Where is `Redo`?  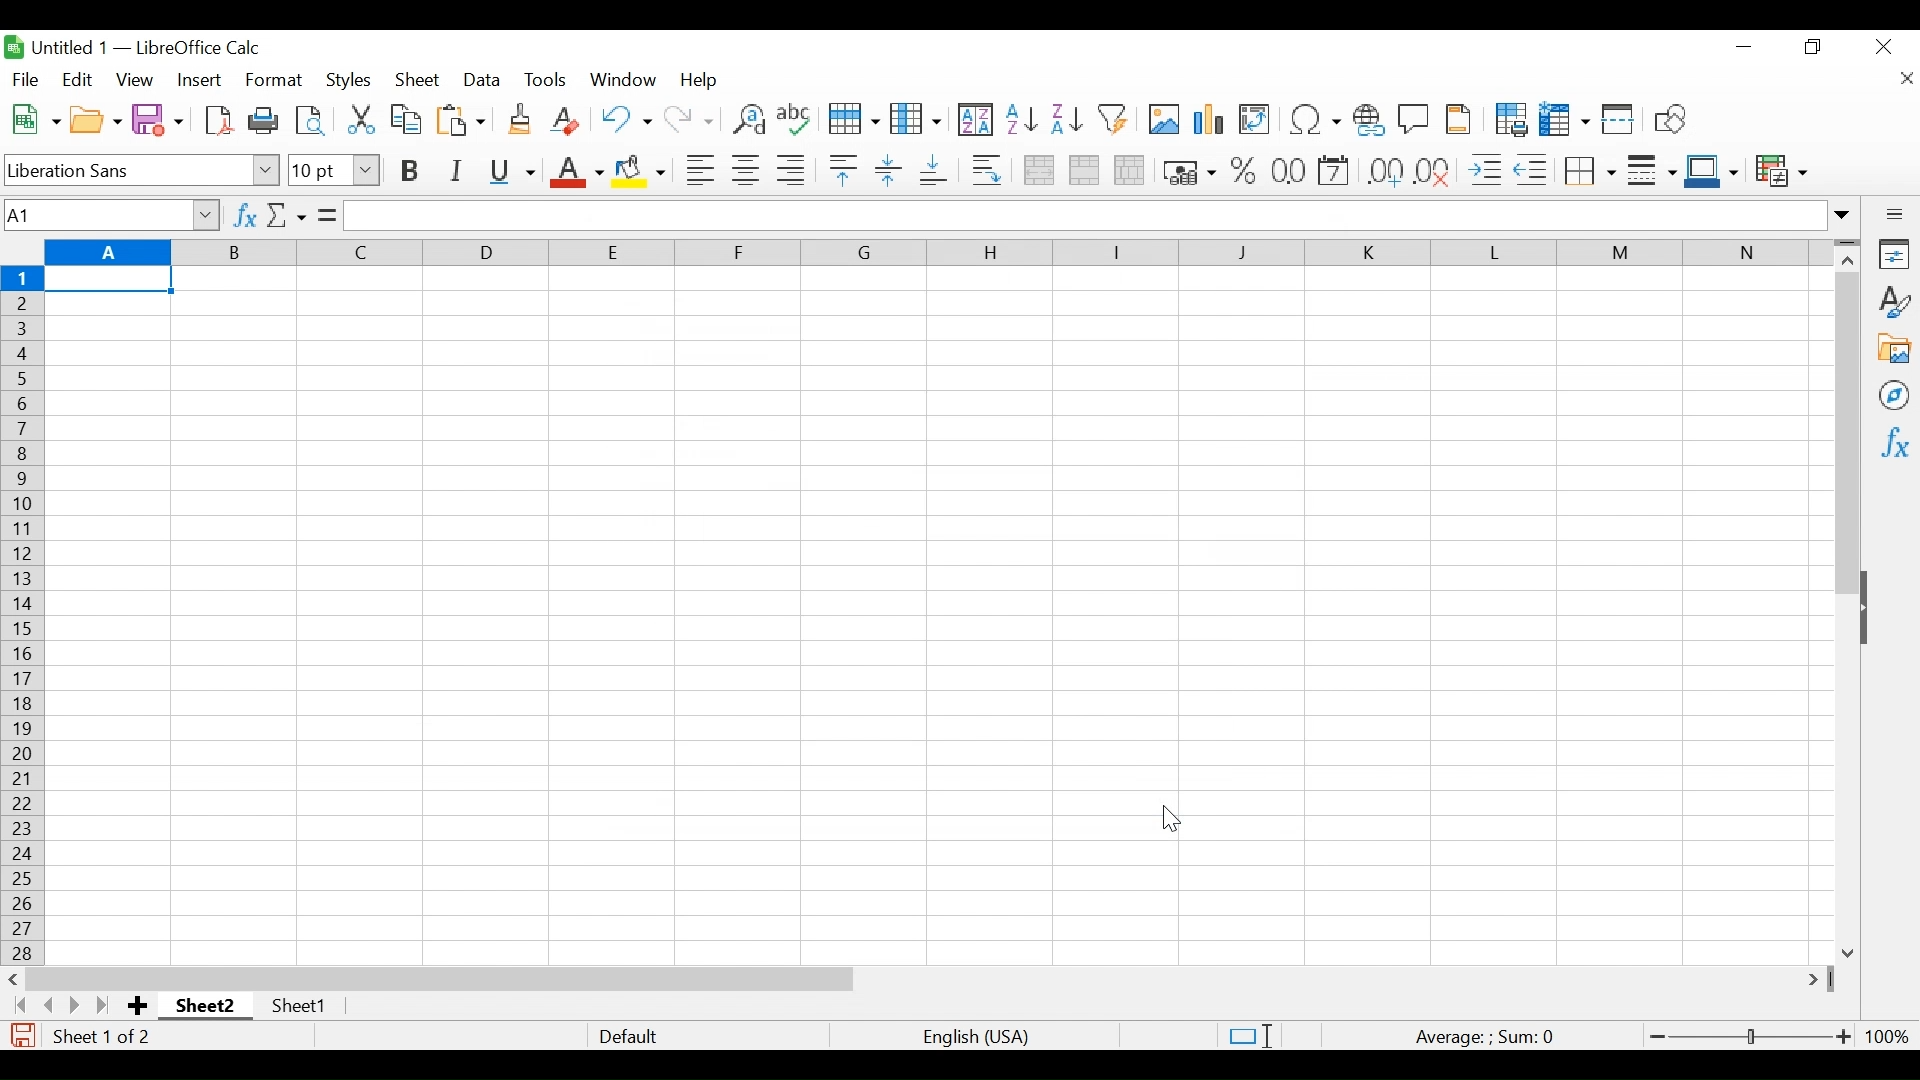 Redo is located at coordinates (688, 120).